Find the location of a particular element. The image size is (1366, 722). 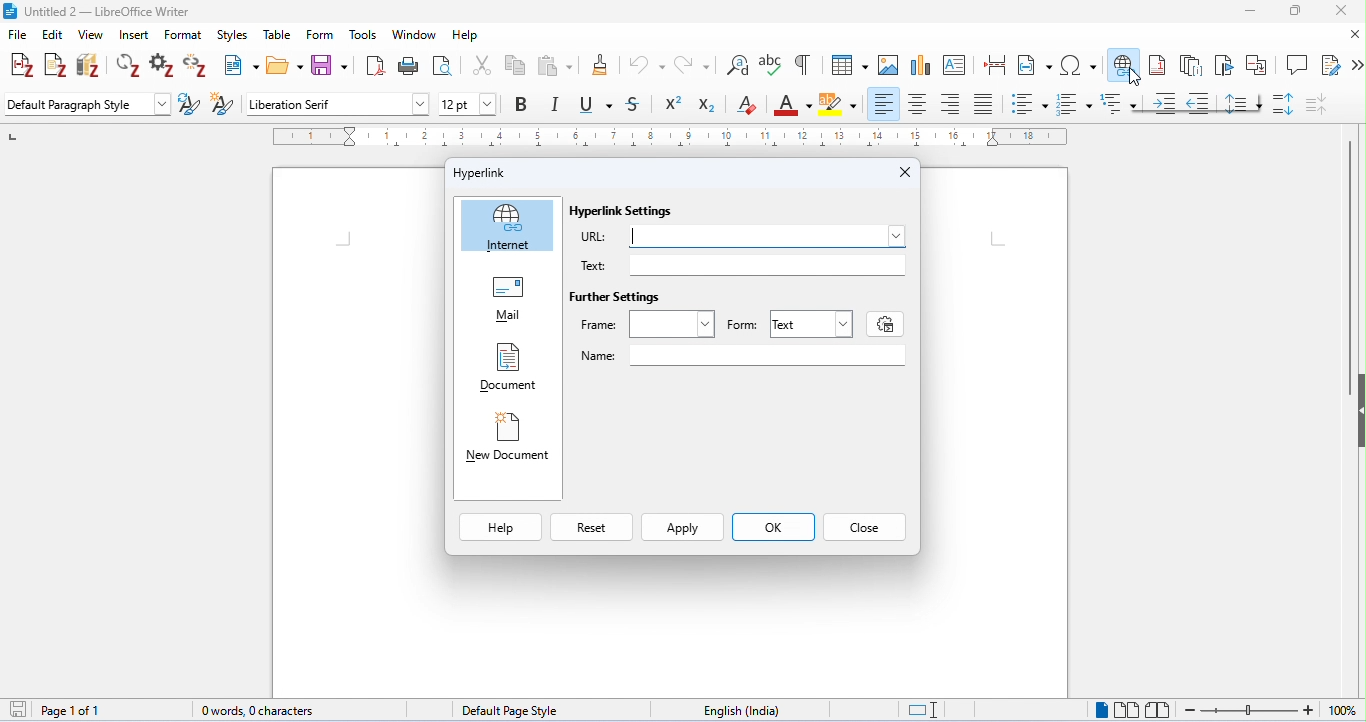

maximize is located at coordinates (1296, 11).